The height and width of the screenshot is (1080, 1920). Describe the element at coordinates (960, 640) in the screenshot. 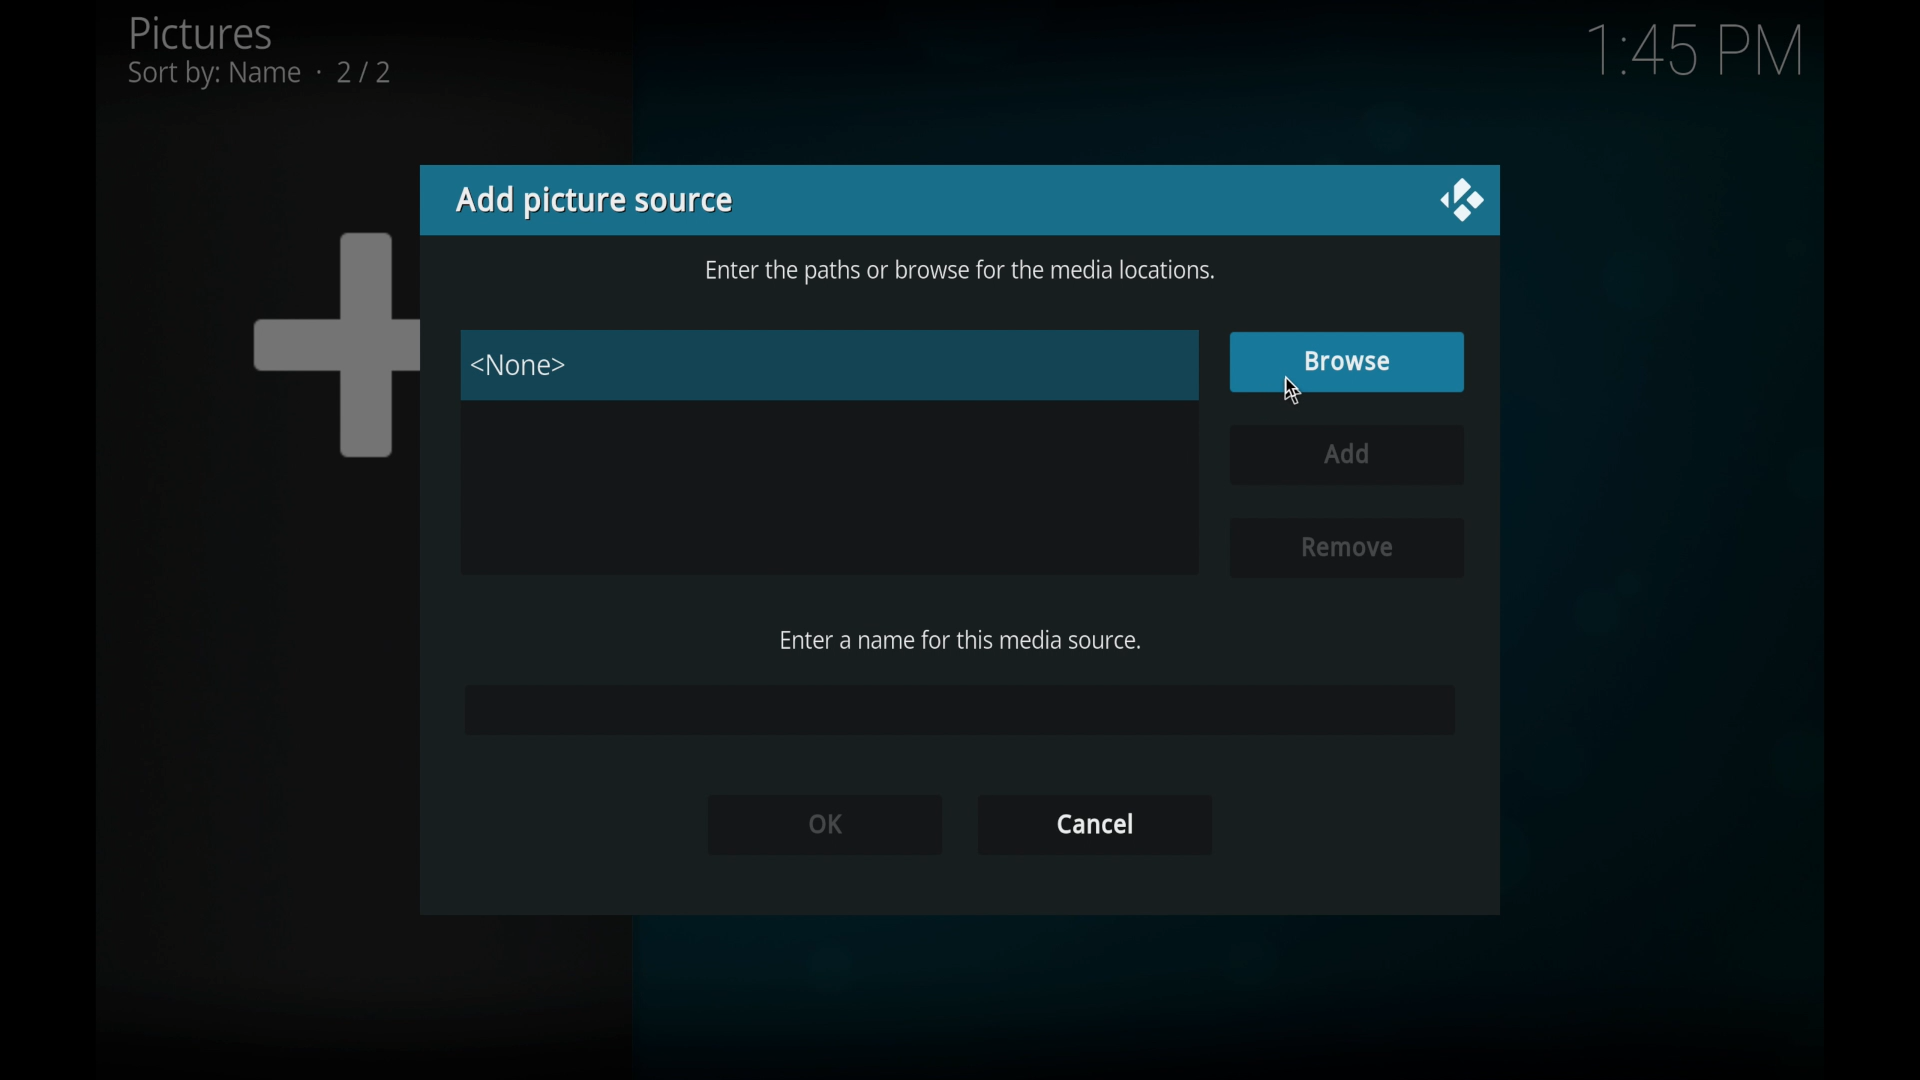

I see `enter a name for this media source` at that location.